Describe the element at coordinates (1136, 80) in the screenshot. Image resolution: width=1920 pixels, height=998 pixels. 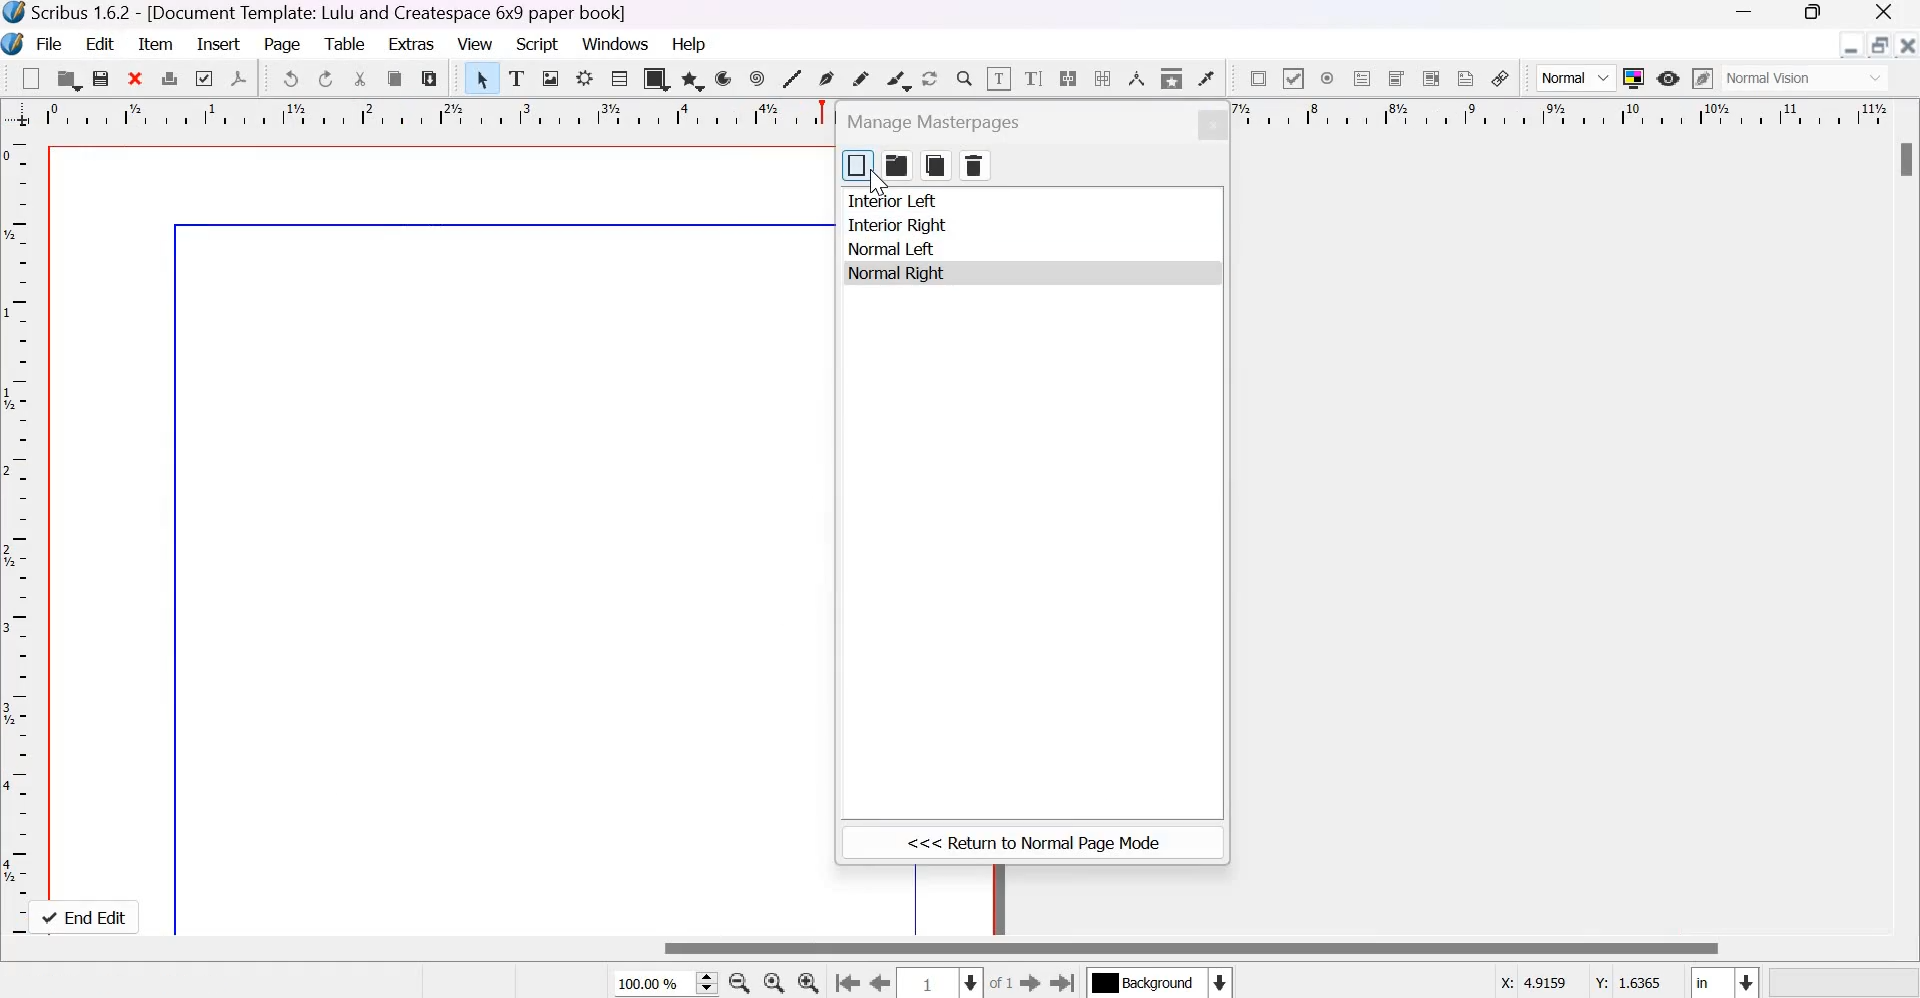
I see `Measurements` at that location.